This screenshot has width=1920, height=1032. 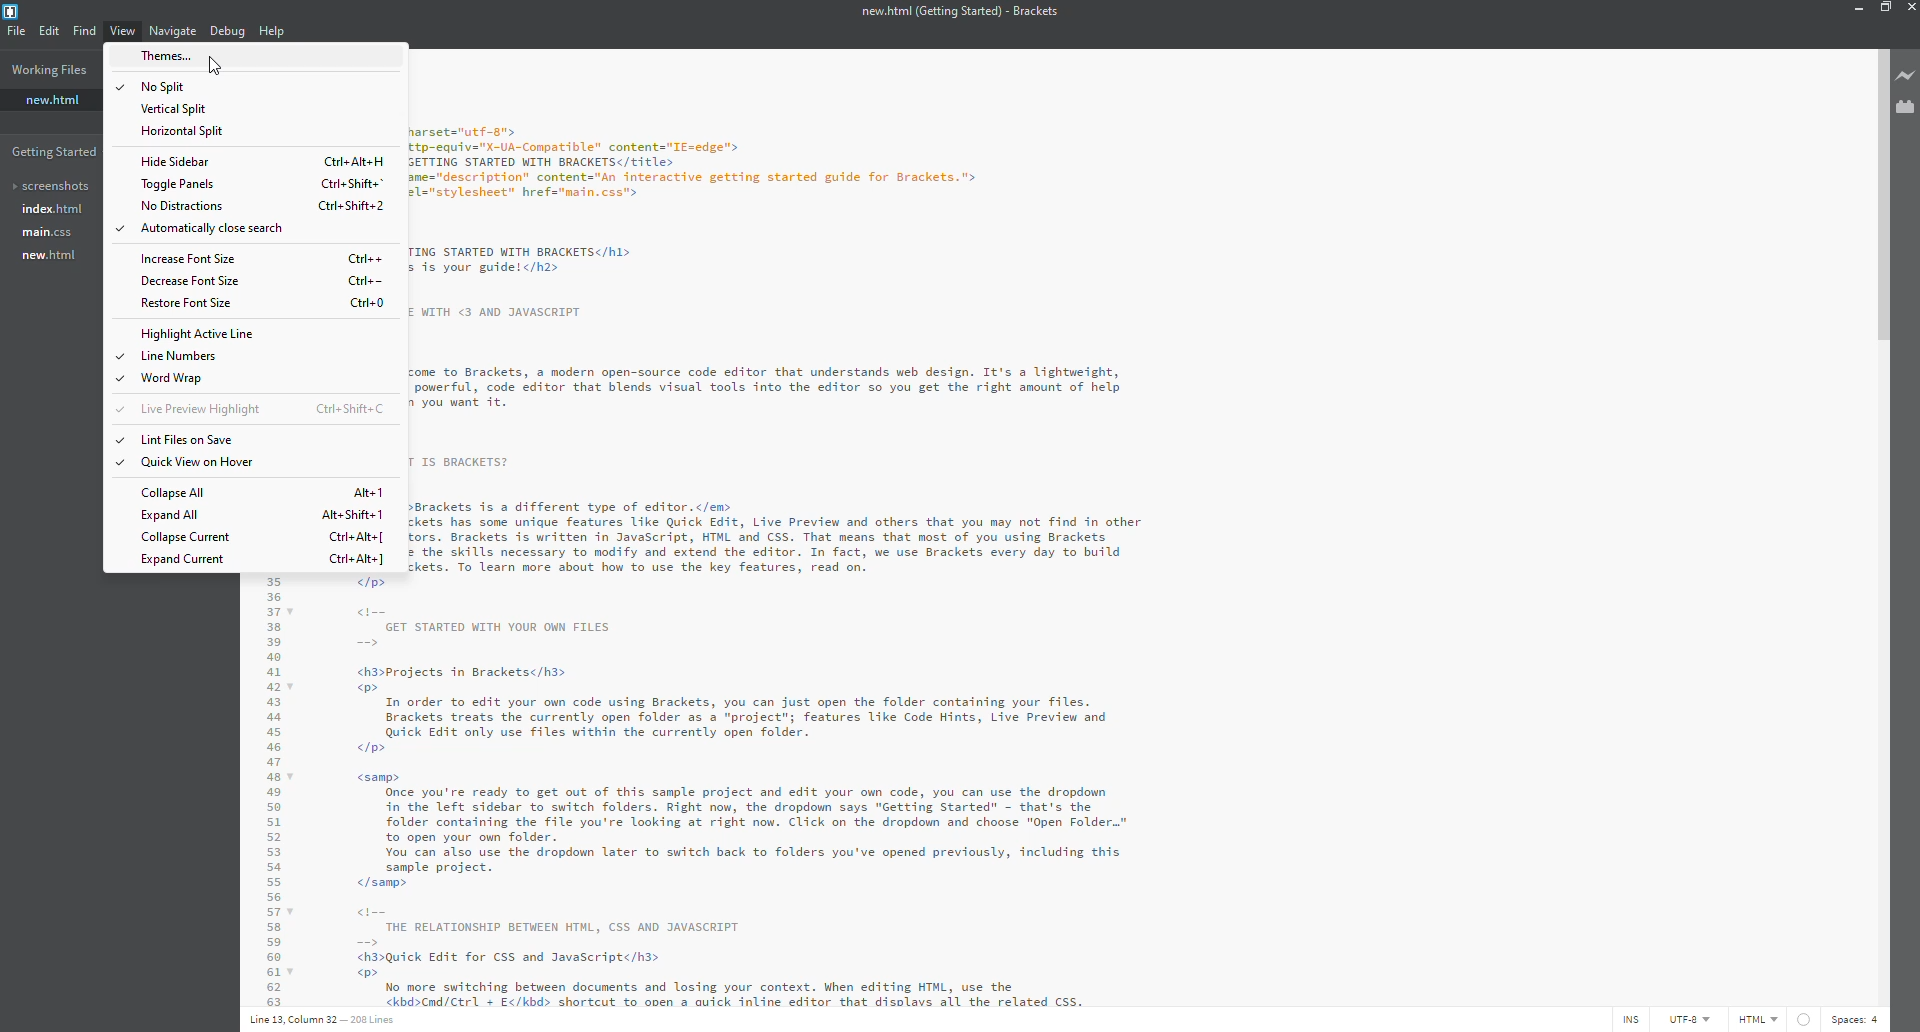 What do you see at coordinates (355, 161) in the screenshot?
I see `shortcut` at bounding box center [355, 161].